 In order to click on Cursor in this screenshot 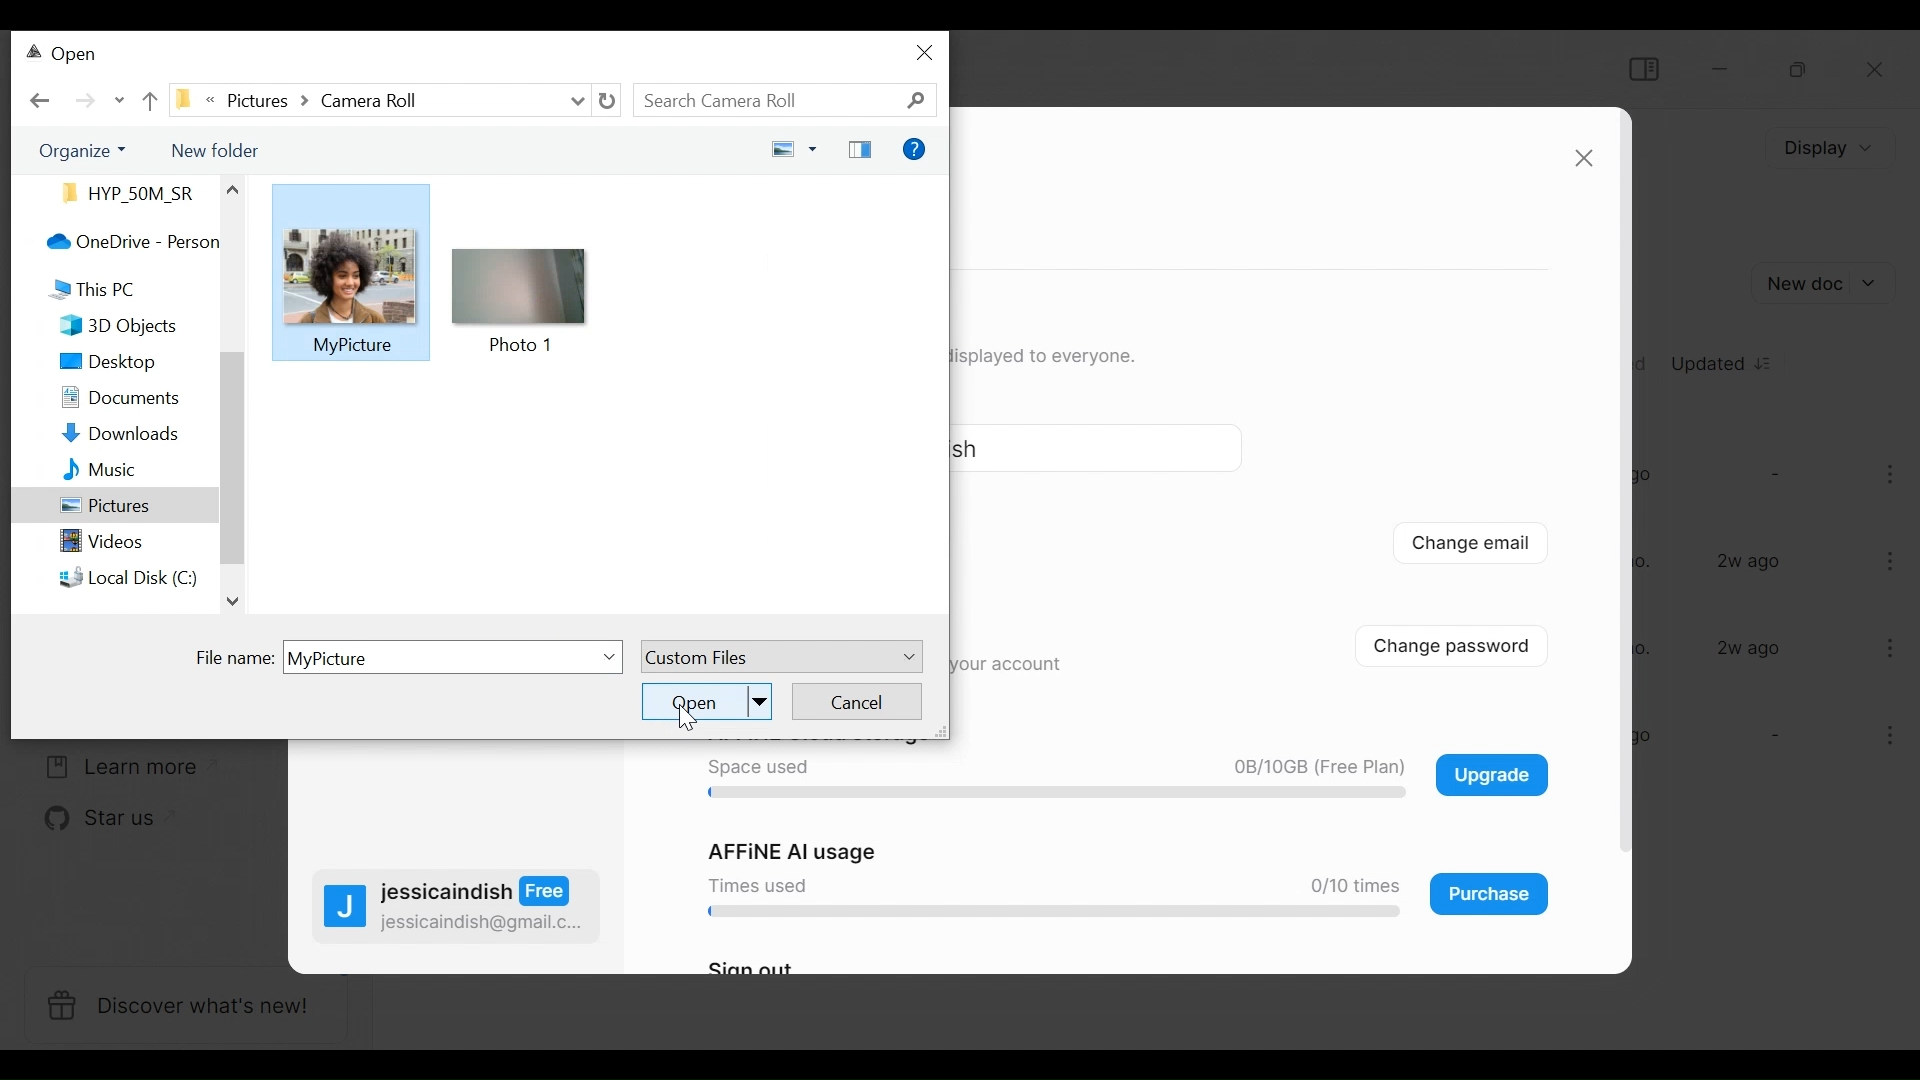, I will do `click(686, 717)`.